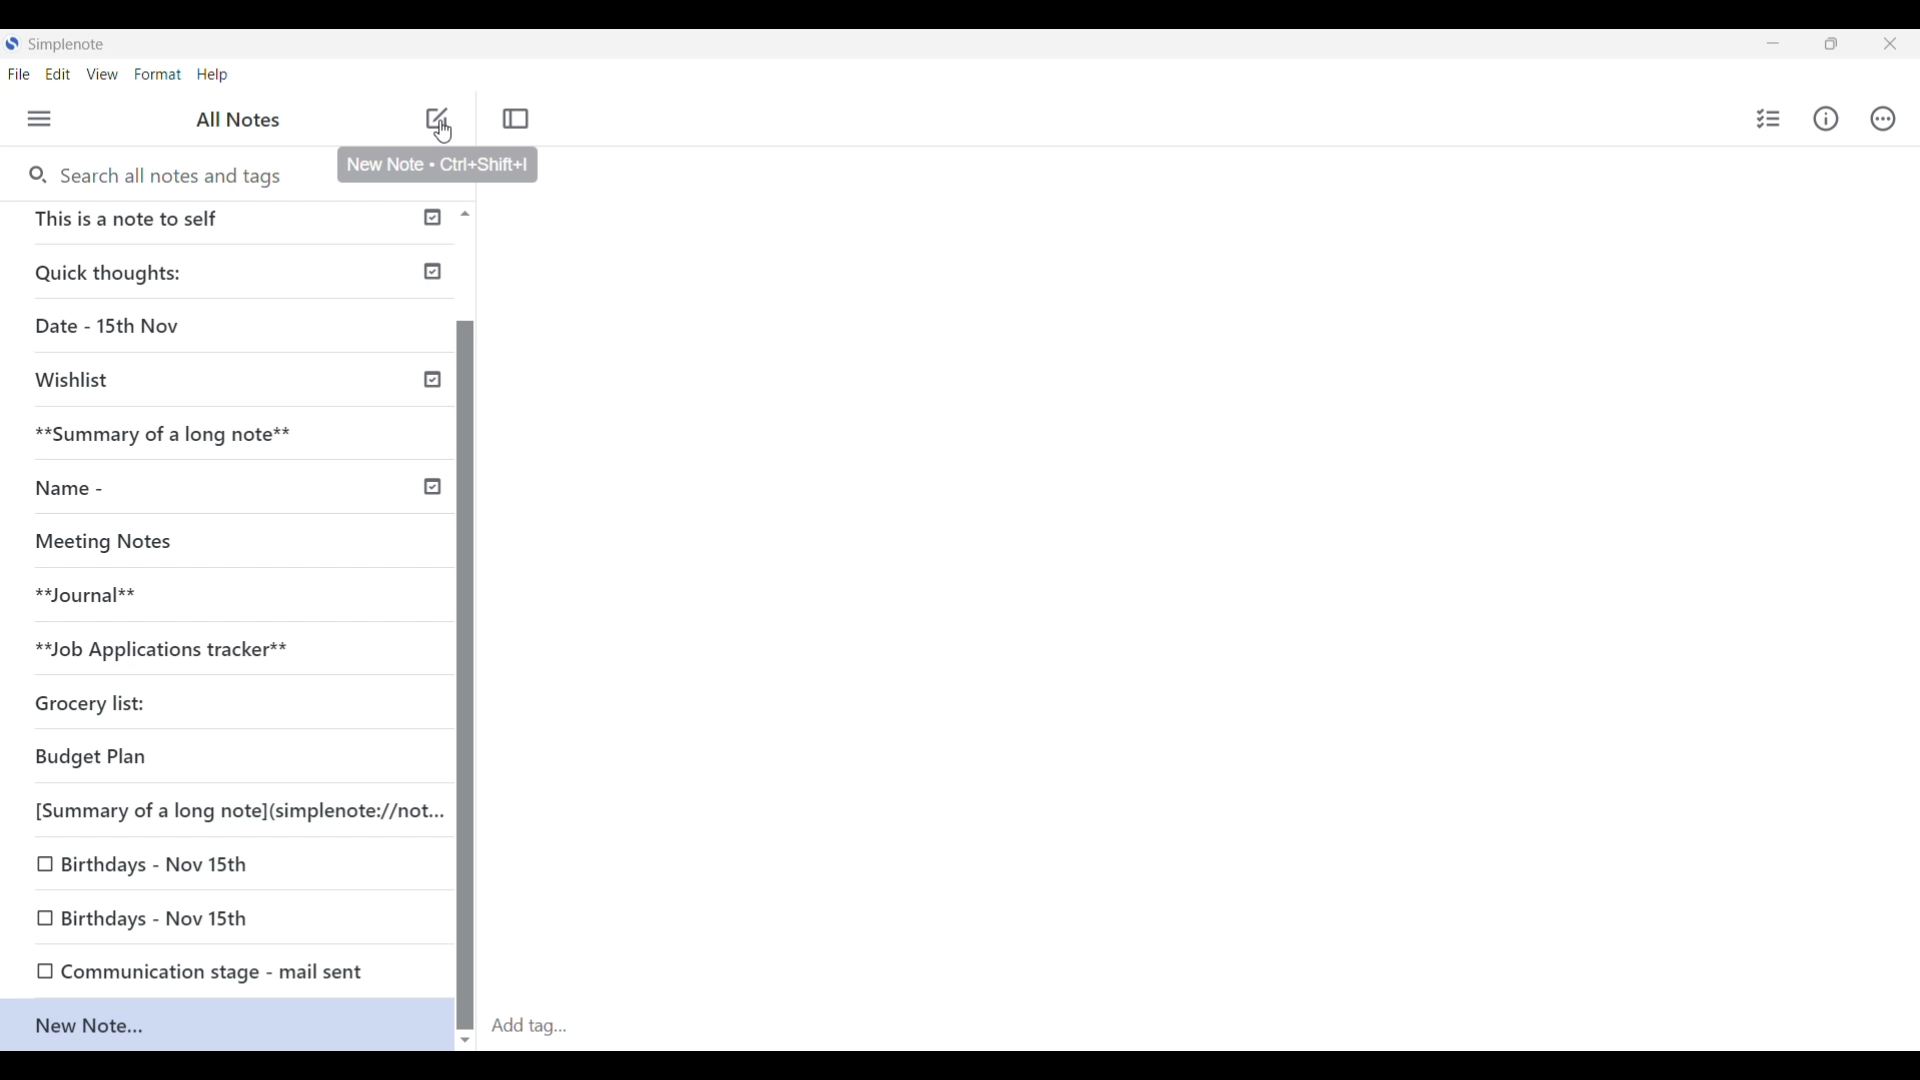  I want to click on **Journal**, so click(110, 593).